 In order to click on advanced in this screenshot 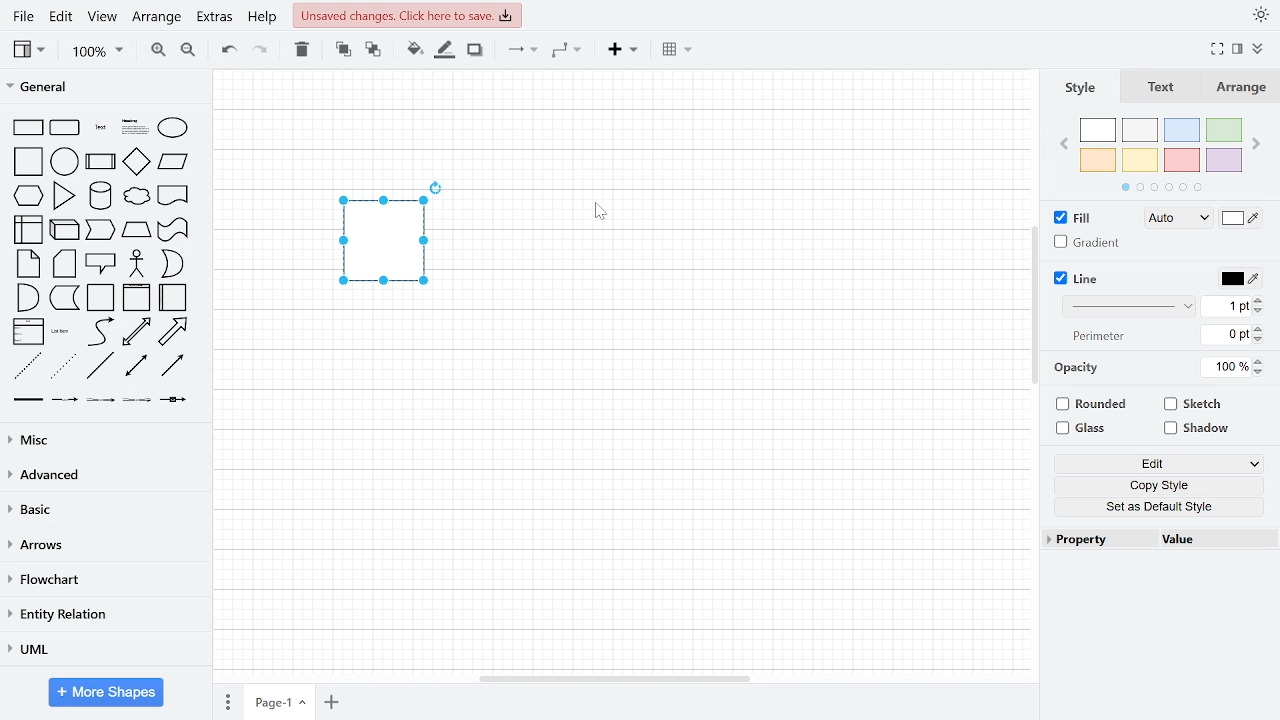, I will do `click(103, 475)`.